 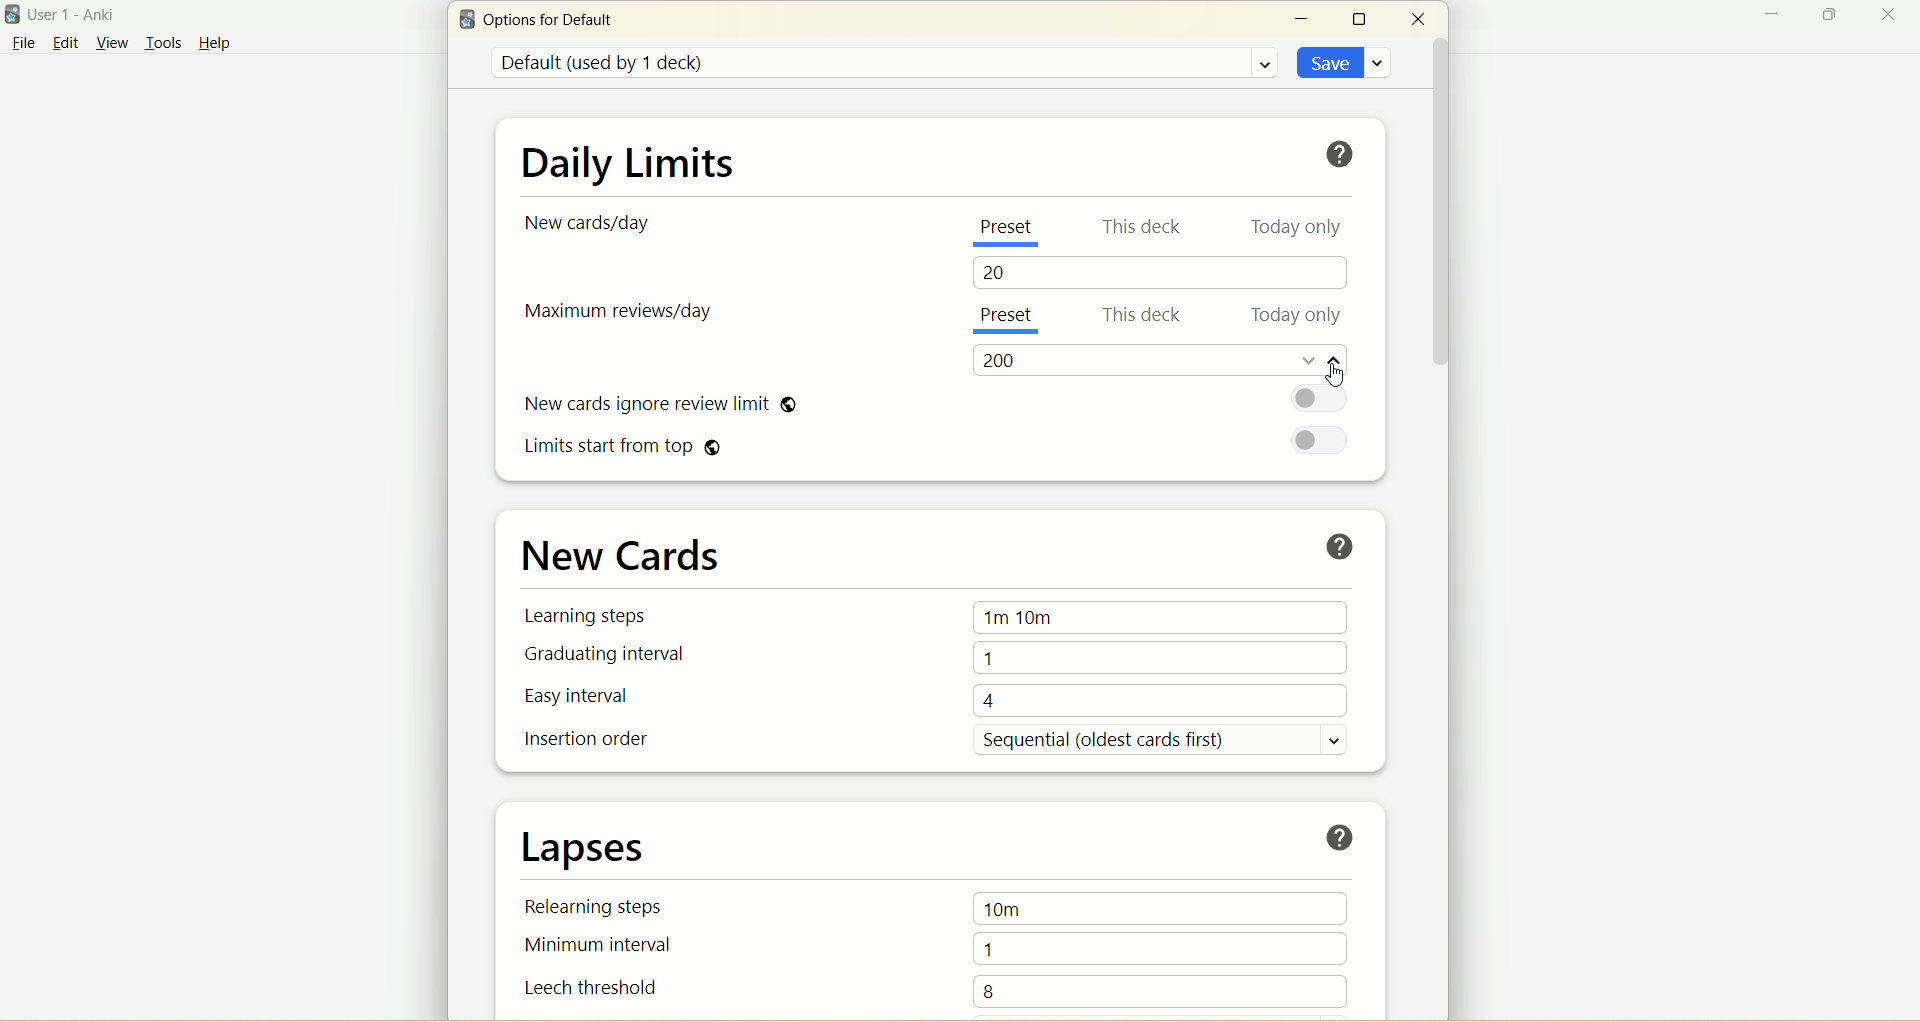 I want to click on 4, so click(x=1159, y=703).